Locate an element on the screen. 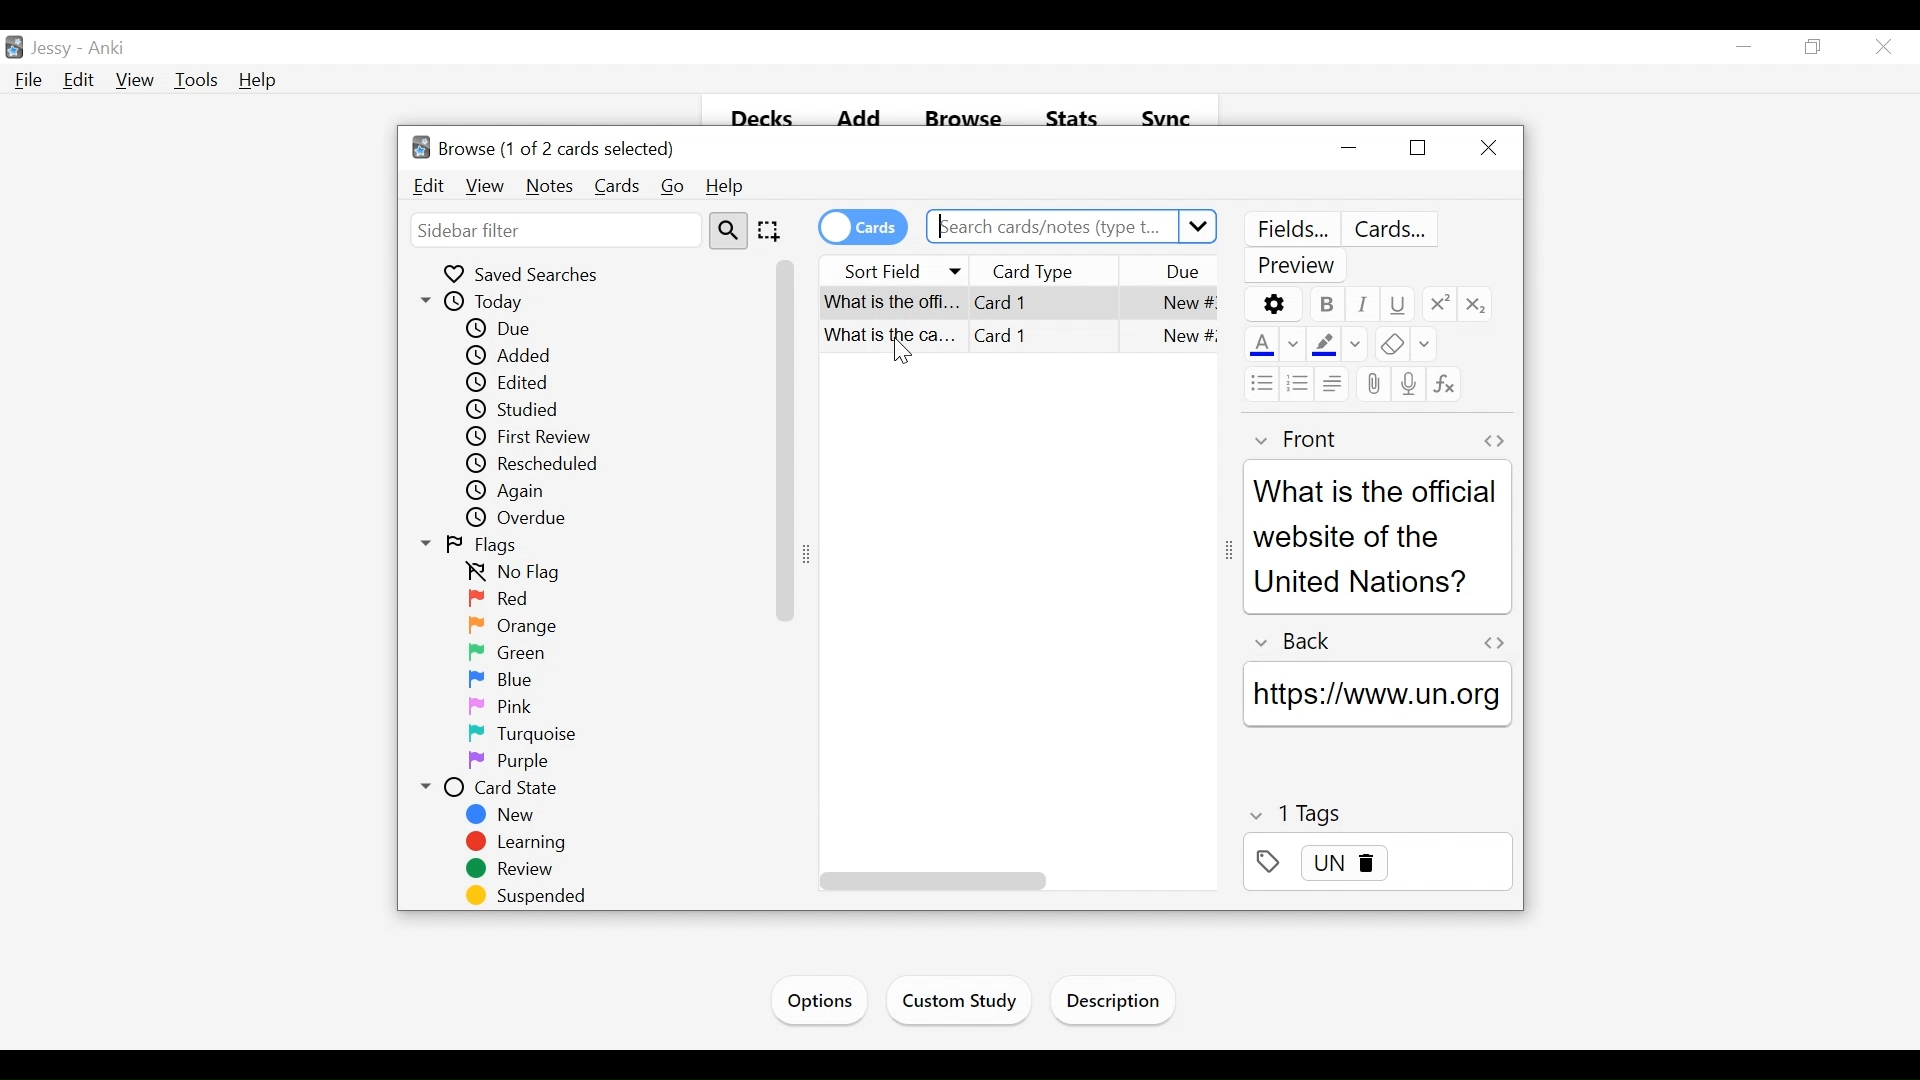  Change color is located at coordinates (1424, 346).